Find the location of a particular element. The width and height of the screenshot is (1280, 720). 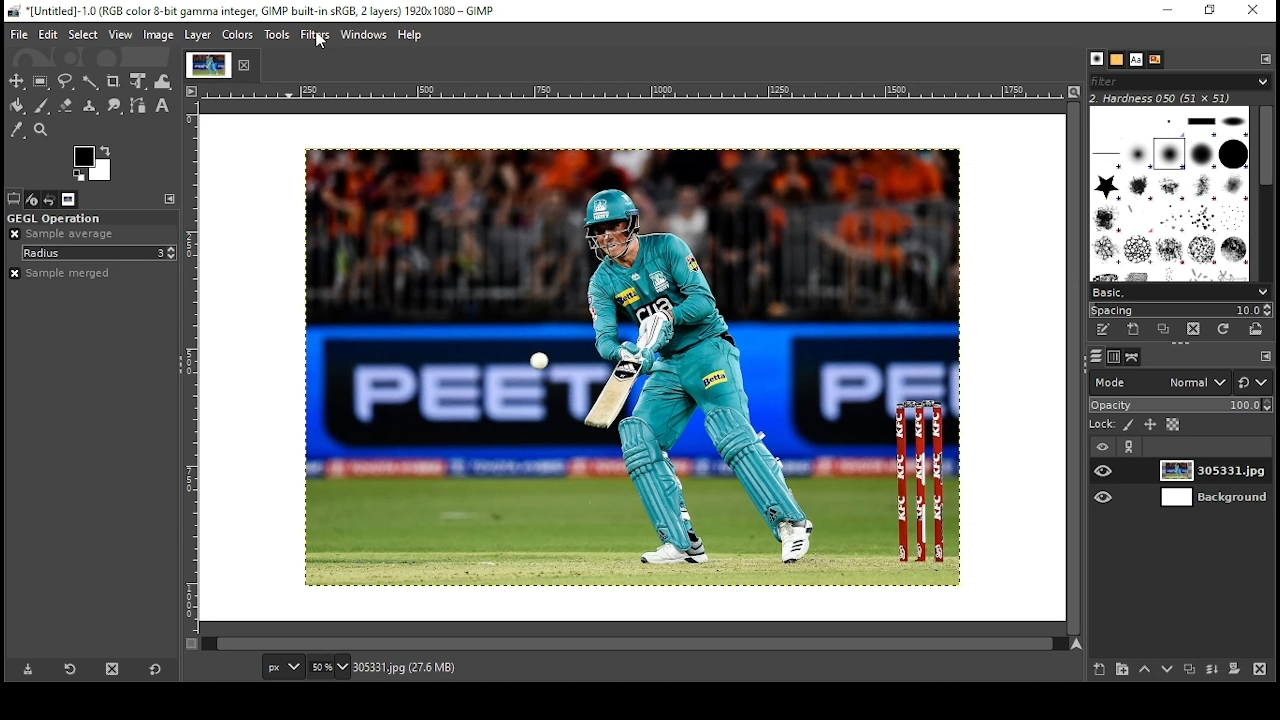

create new layer group is located at coordinates (1121, 669).